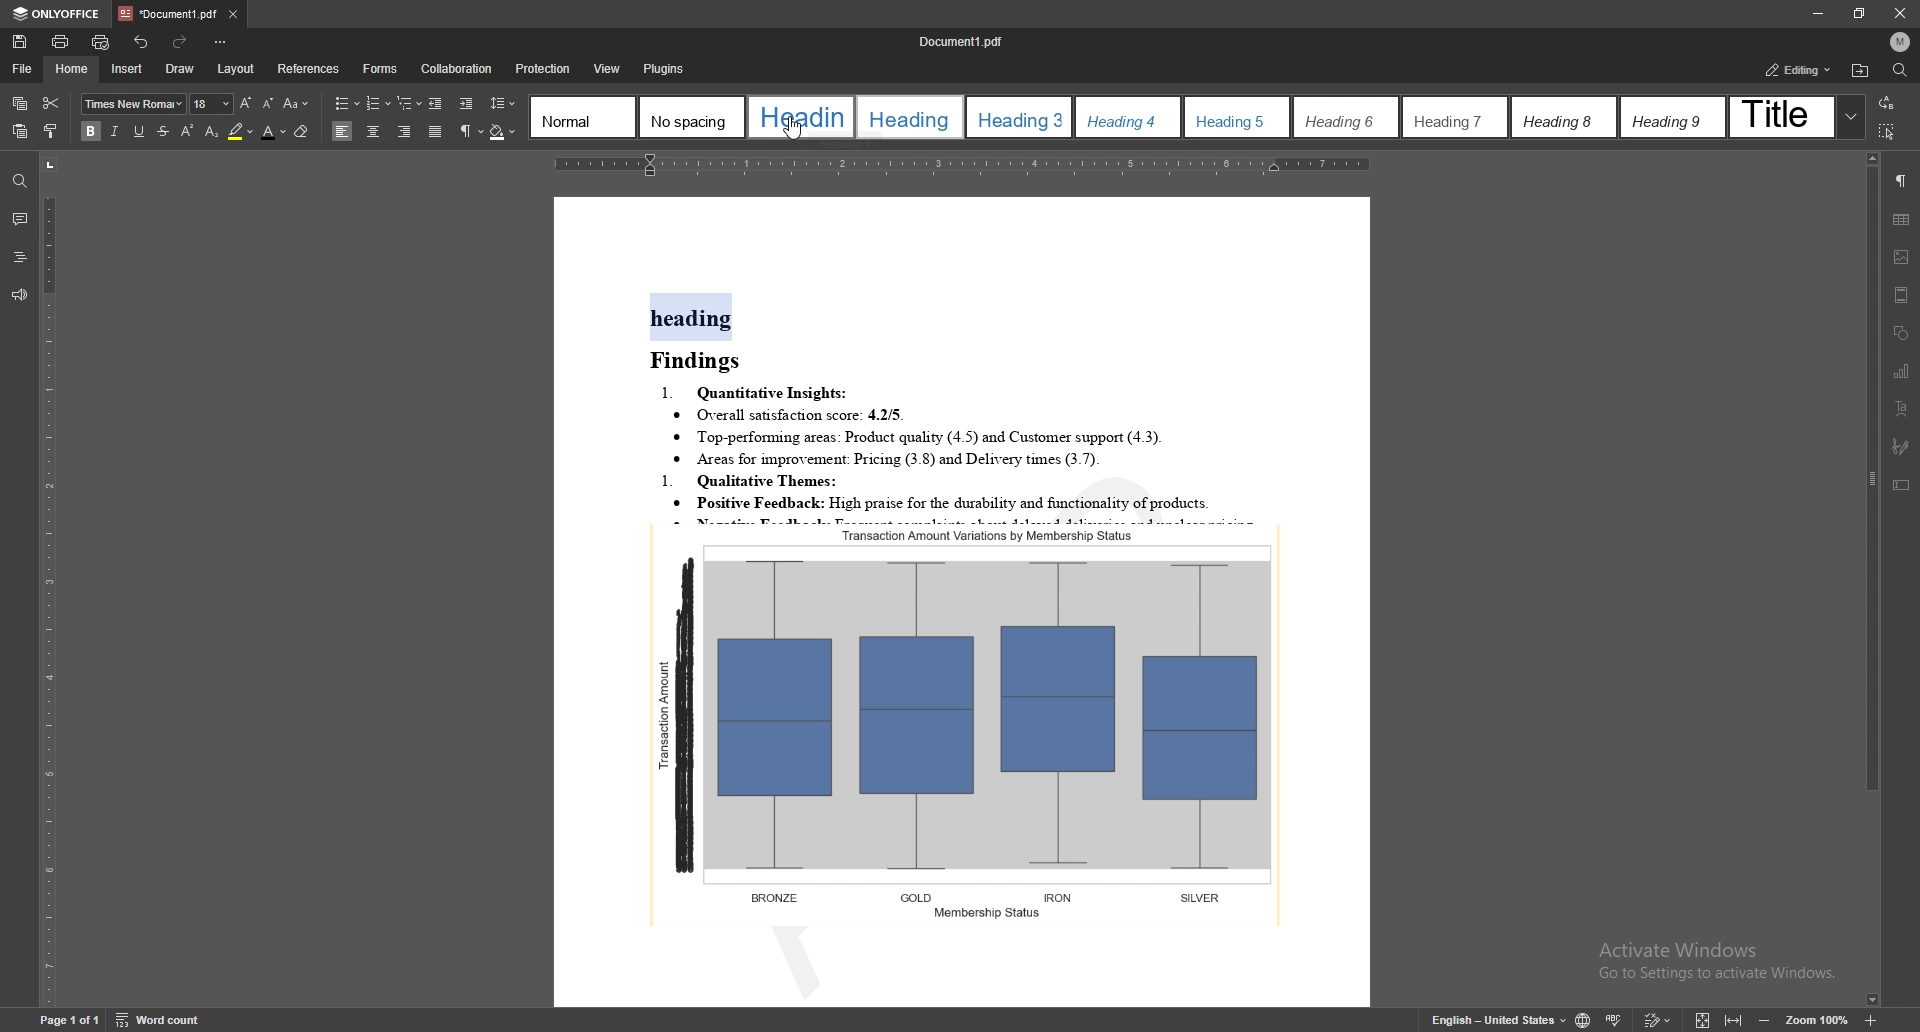 Image resolution: width=1920 pixels, height=1032 pixels. What do you see at coordinates (296, 104) in the screenshot?
I see `change case` at bounding box center [296, 104].